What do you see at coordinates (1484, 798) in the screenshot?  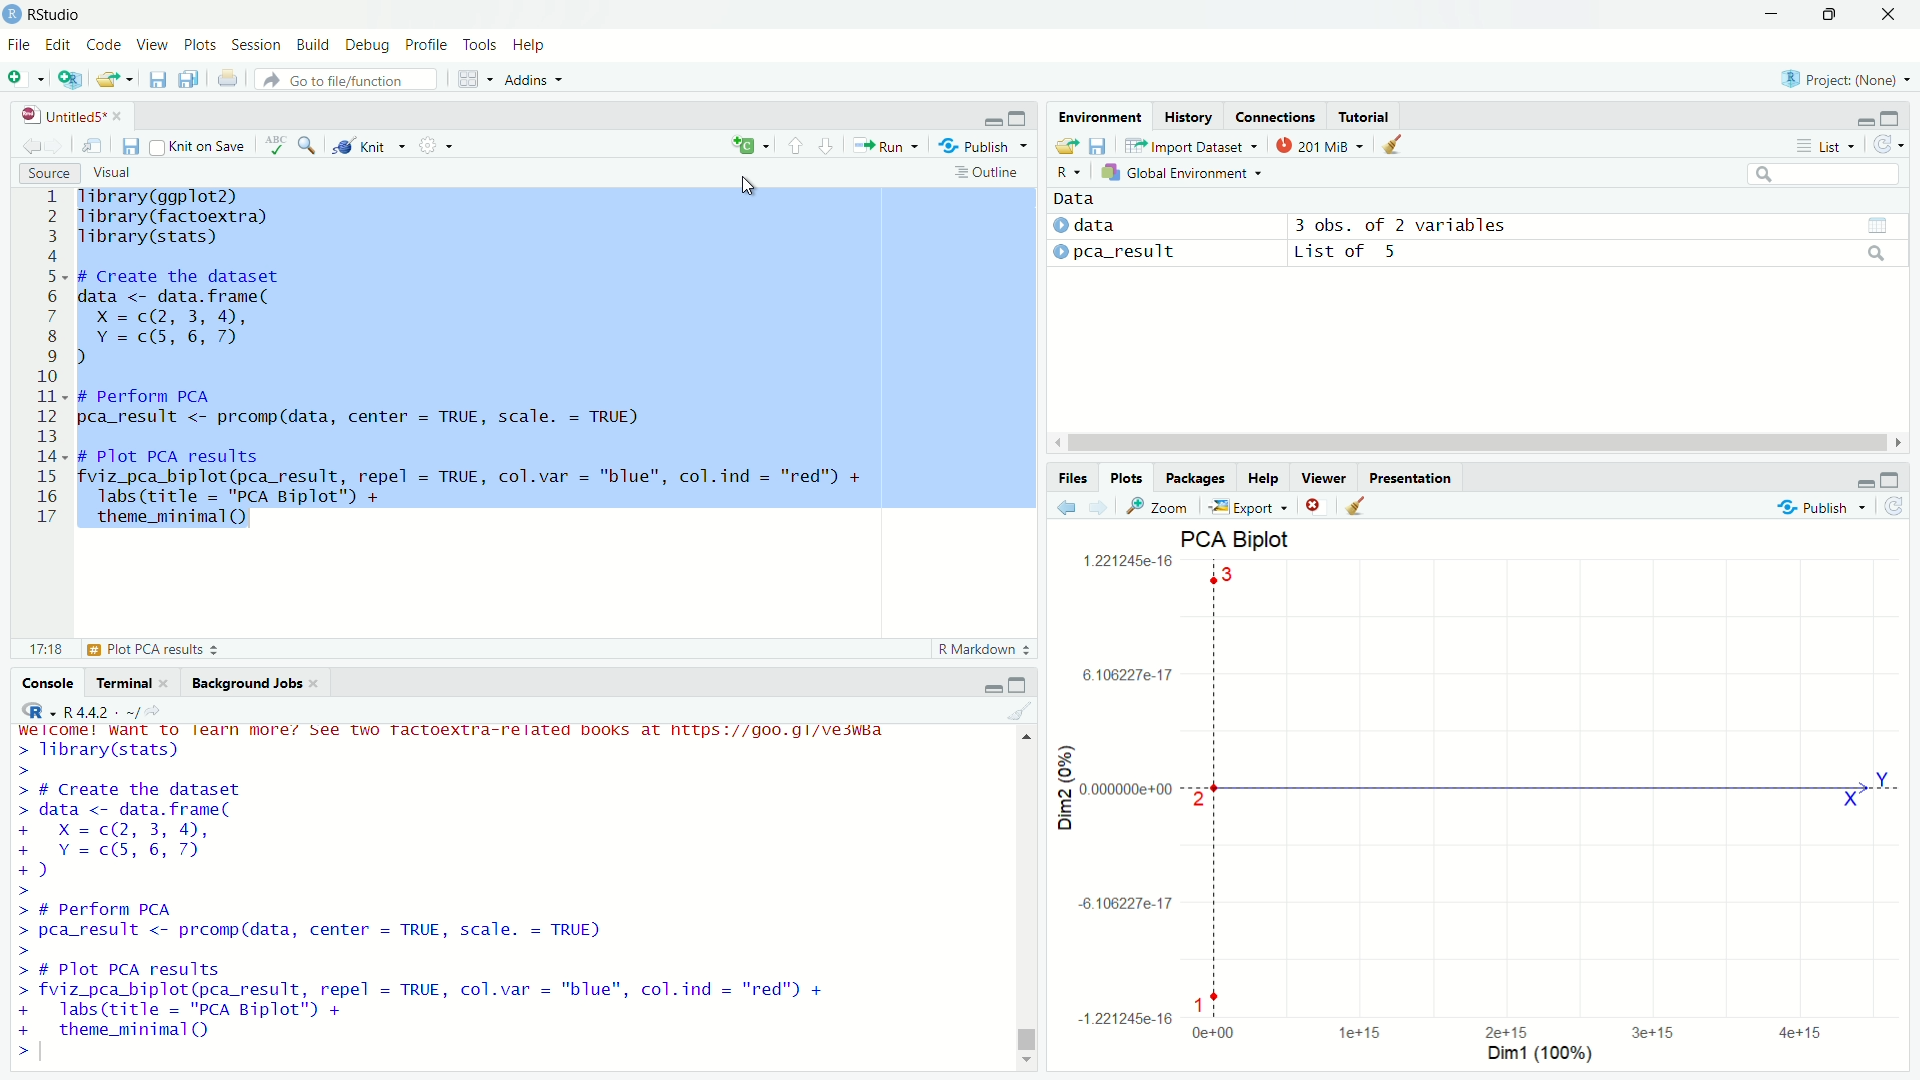 I see `PCA biplot` at bounding box center [1484, 798].